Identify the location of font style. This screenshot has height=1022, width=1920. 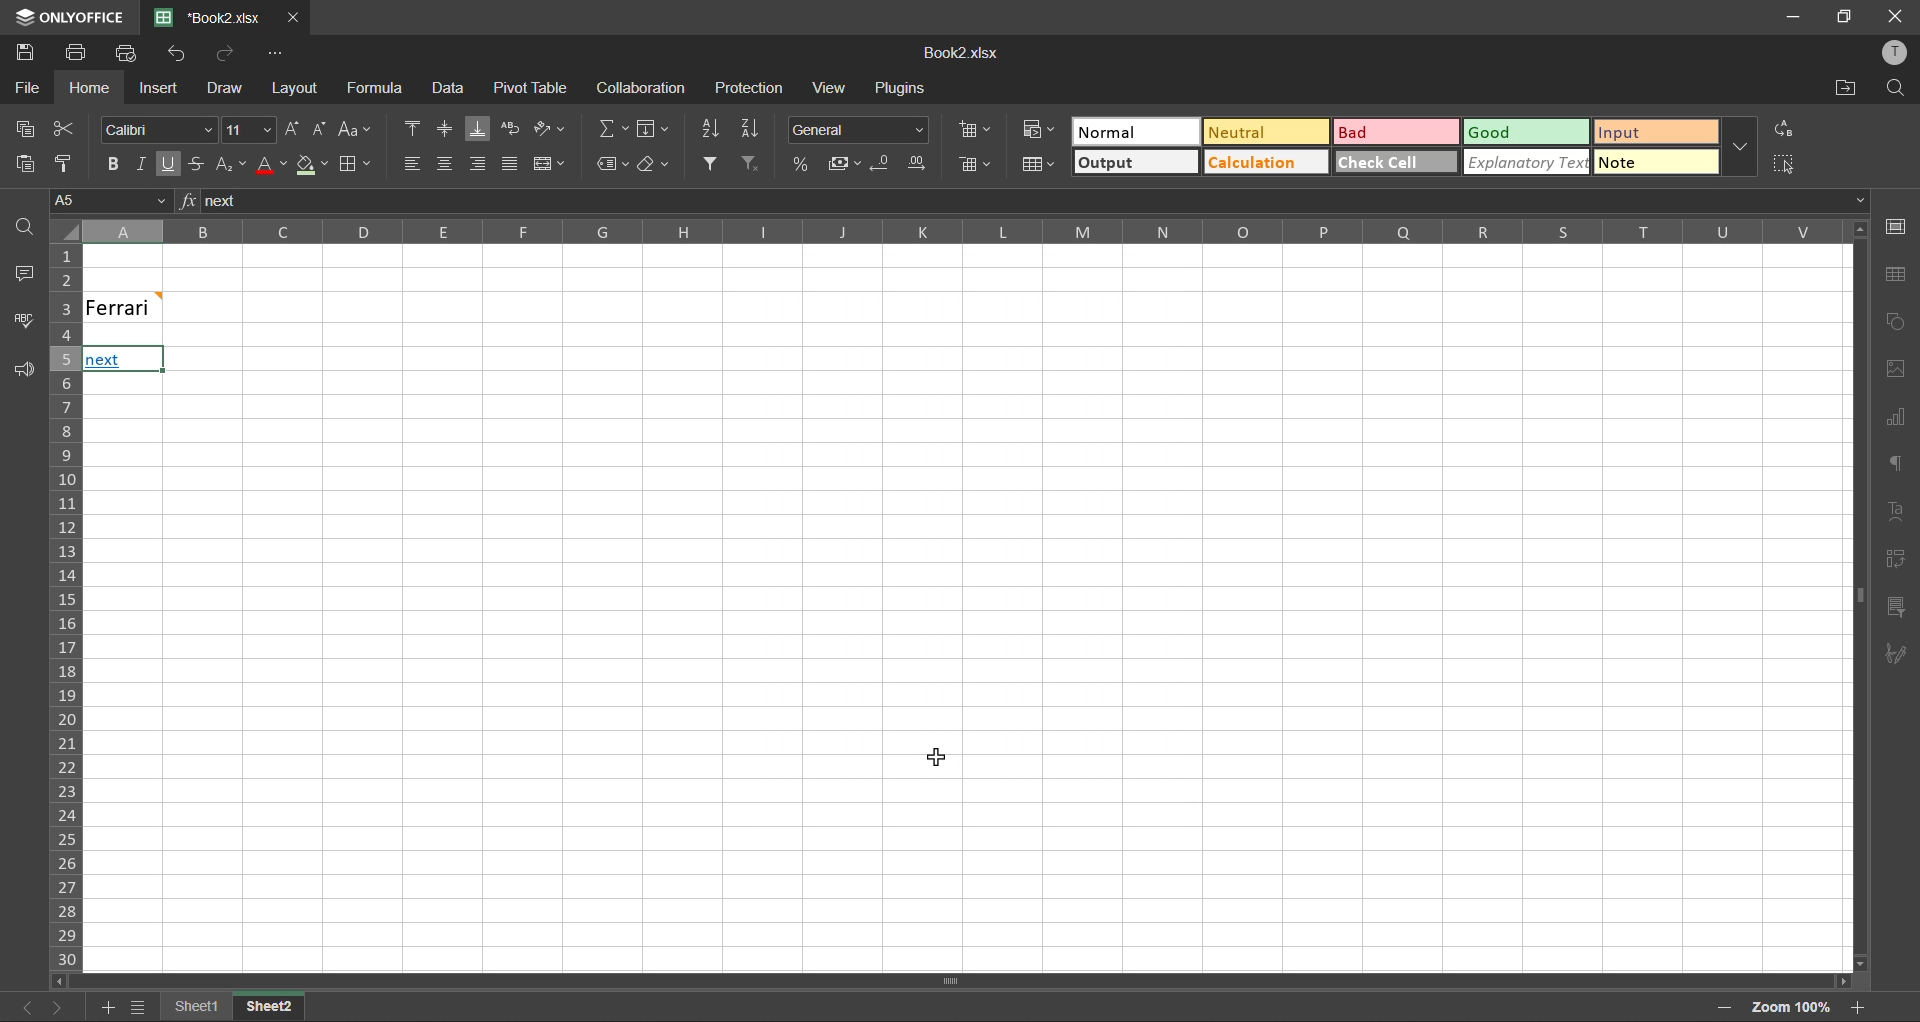
(161, 131).